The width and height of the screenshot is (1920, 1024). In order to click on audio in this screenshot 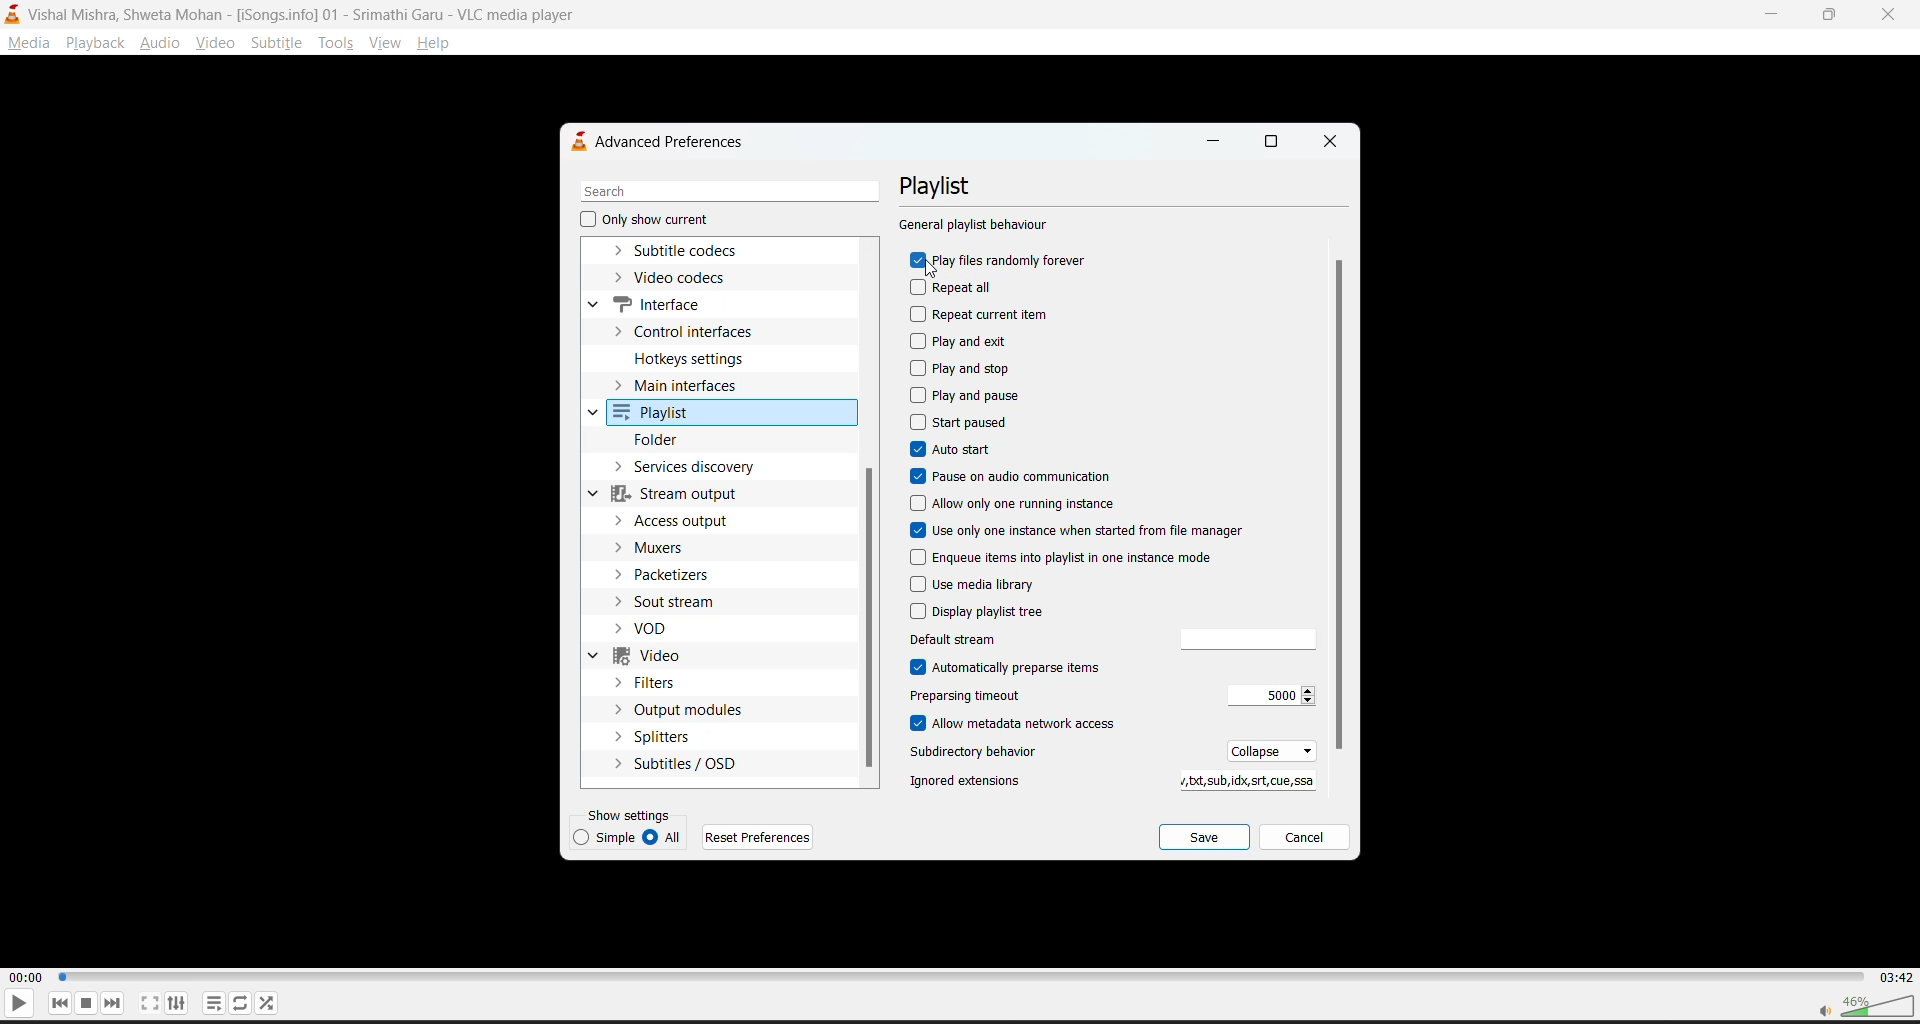, I will do `click(161, 44)`.